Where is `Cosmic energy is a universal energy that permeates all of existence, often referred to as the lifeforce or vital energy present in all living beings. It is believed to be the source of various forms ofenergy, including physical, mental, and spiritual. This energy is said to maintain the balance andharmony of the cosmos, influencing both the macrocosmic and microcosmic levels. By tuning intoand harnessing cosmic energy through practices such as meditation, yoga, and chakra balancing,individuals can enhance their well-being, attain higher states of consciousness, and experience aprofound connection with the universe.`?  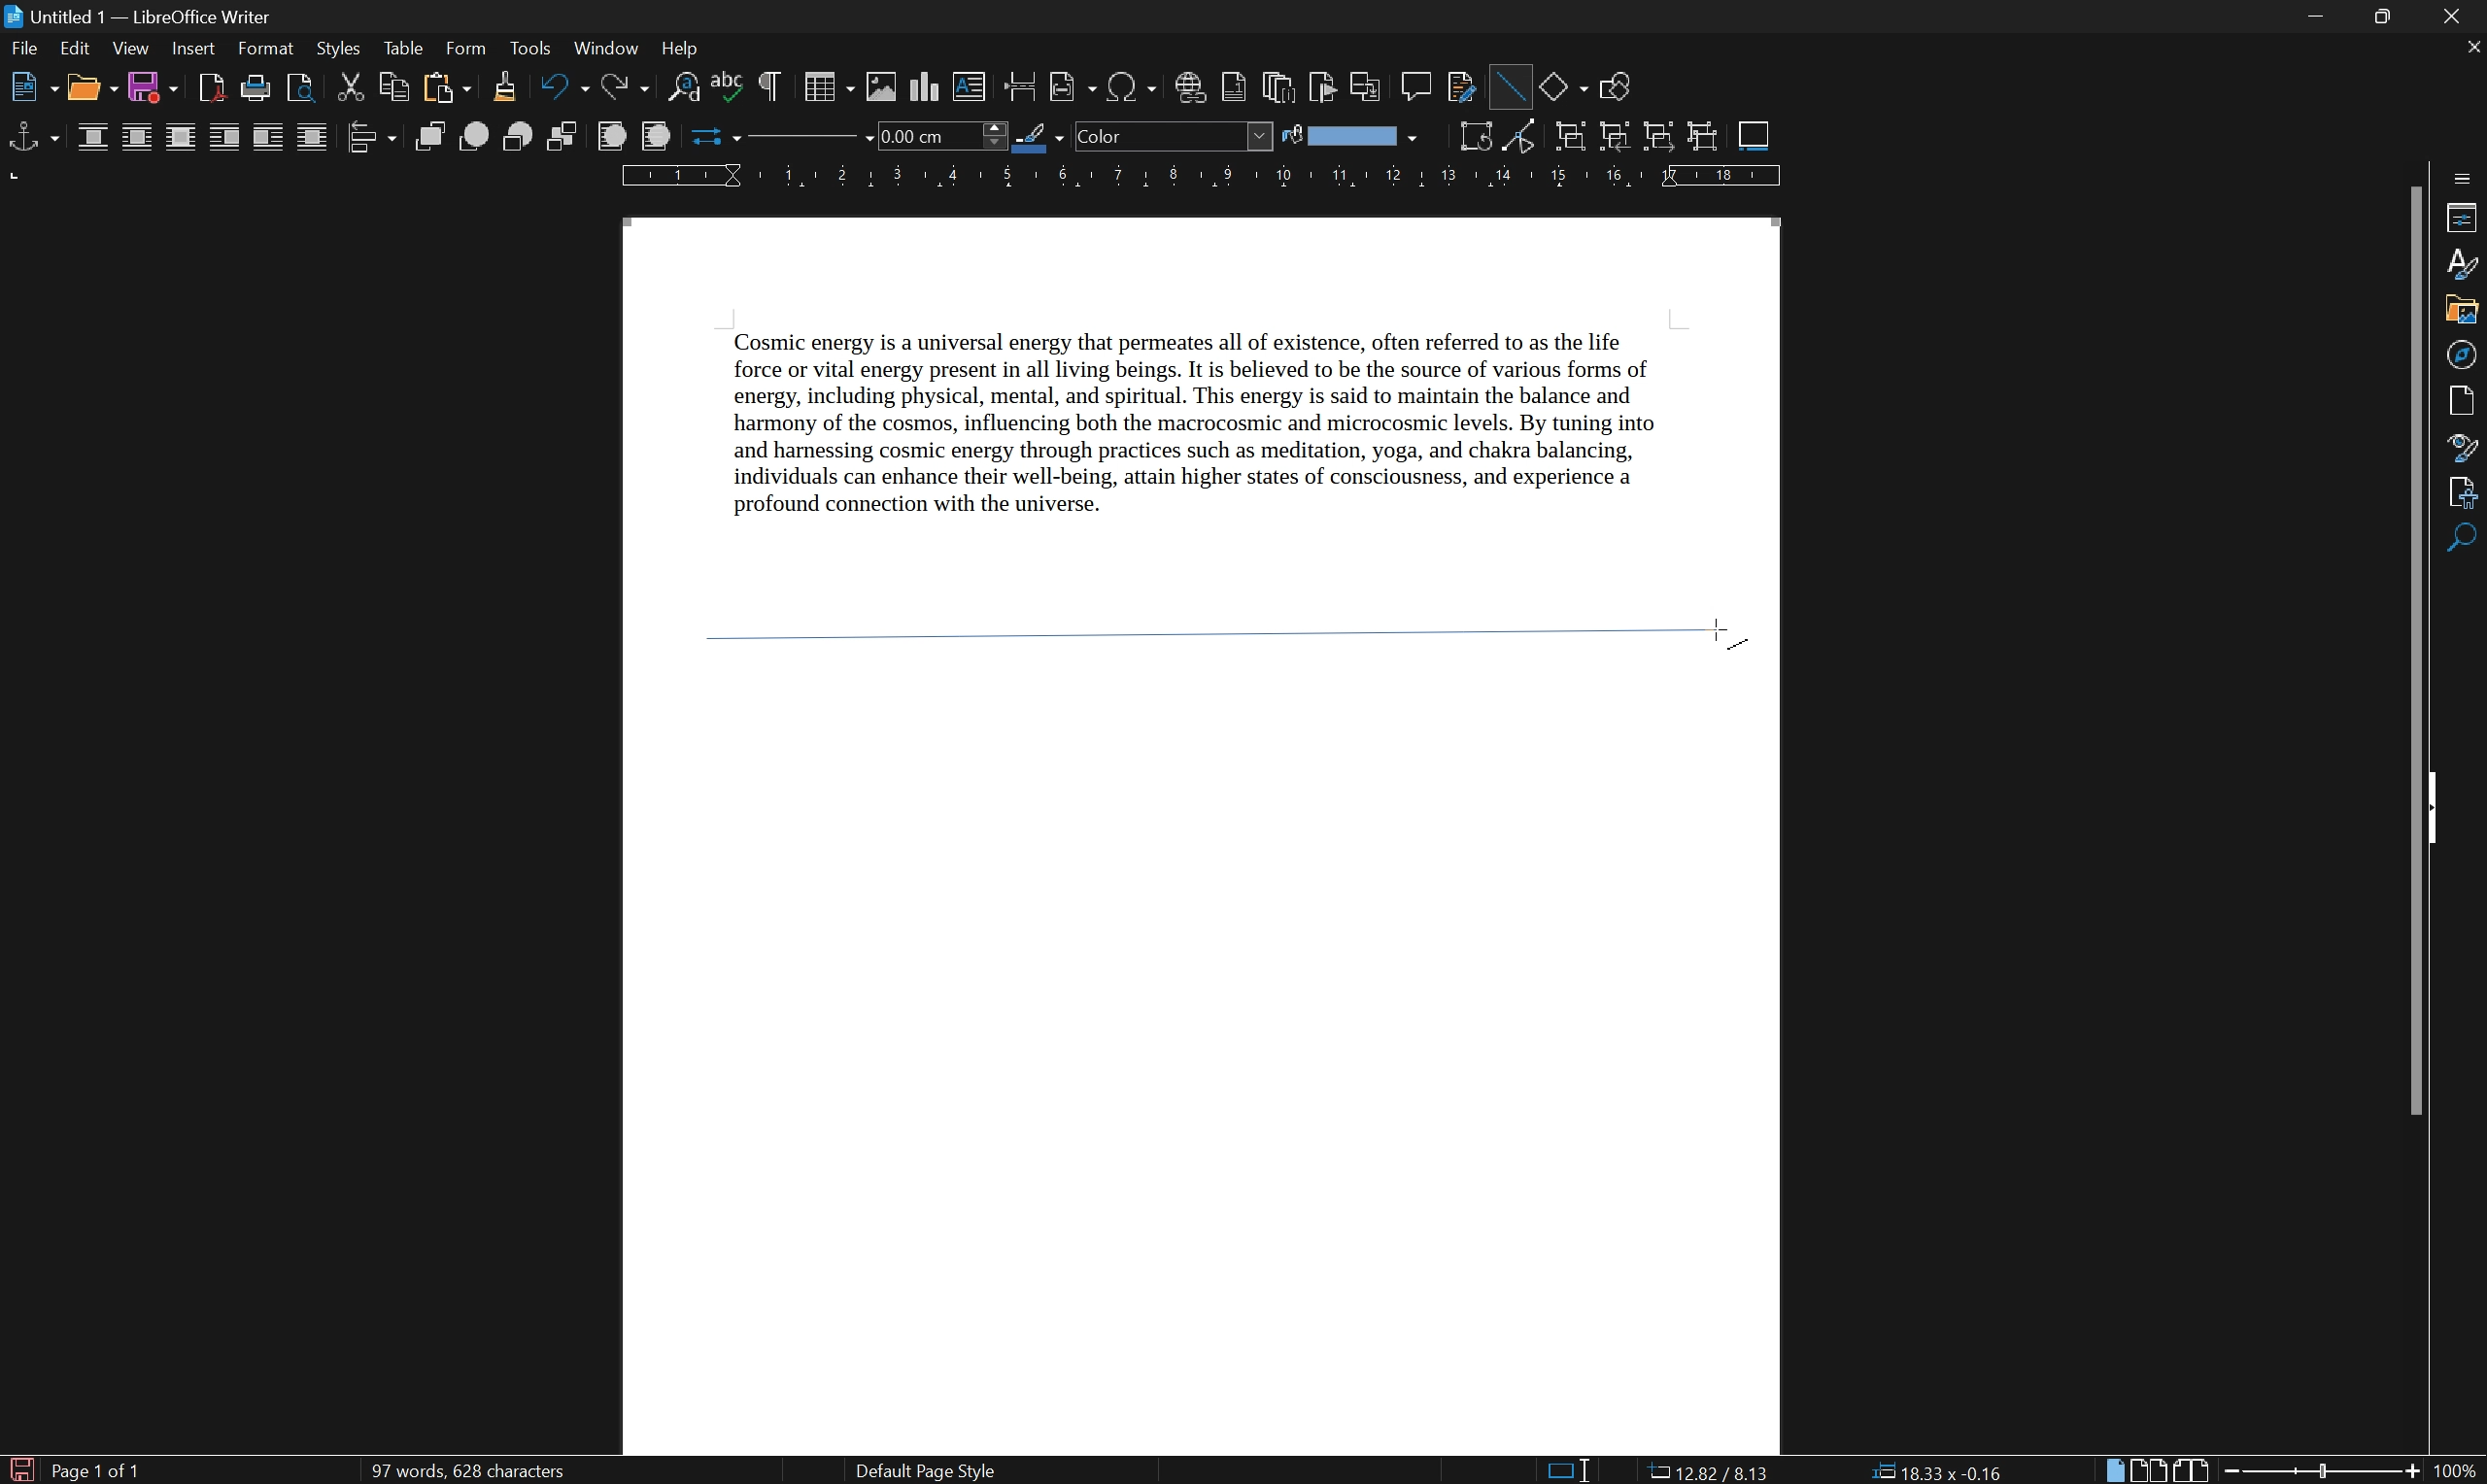
Cosmic energy is a universal energy that permeates all of existence, often referred to as the lifeforce or vital energy present in all living beings. It is believed to be the source of various forms ofenergy, including physical, mental, and spiritual. This energy is said to maintain the balance andharmony of the cosmos, influencing both the macrocosmic and microcosmic levels. By tuning intoand harnessing cosmic energy through practices such as meditation, yoga, and chakra balancing,individuals can enhance their well-being, attain higher states of consciousness, and experience aprofound connection with the universe. is located at coordinates (1231, 435).